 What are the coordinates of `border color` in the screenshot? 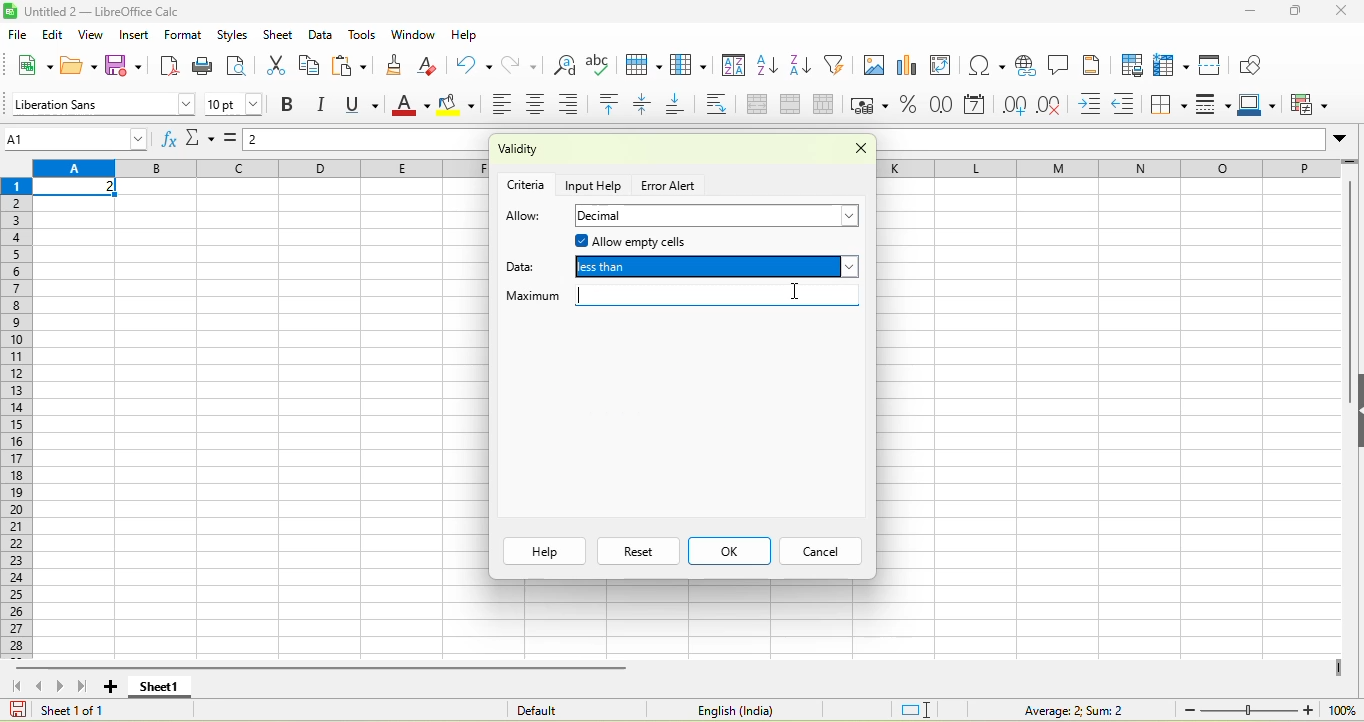 It's located at (1261, 106).